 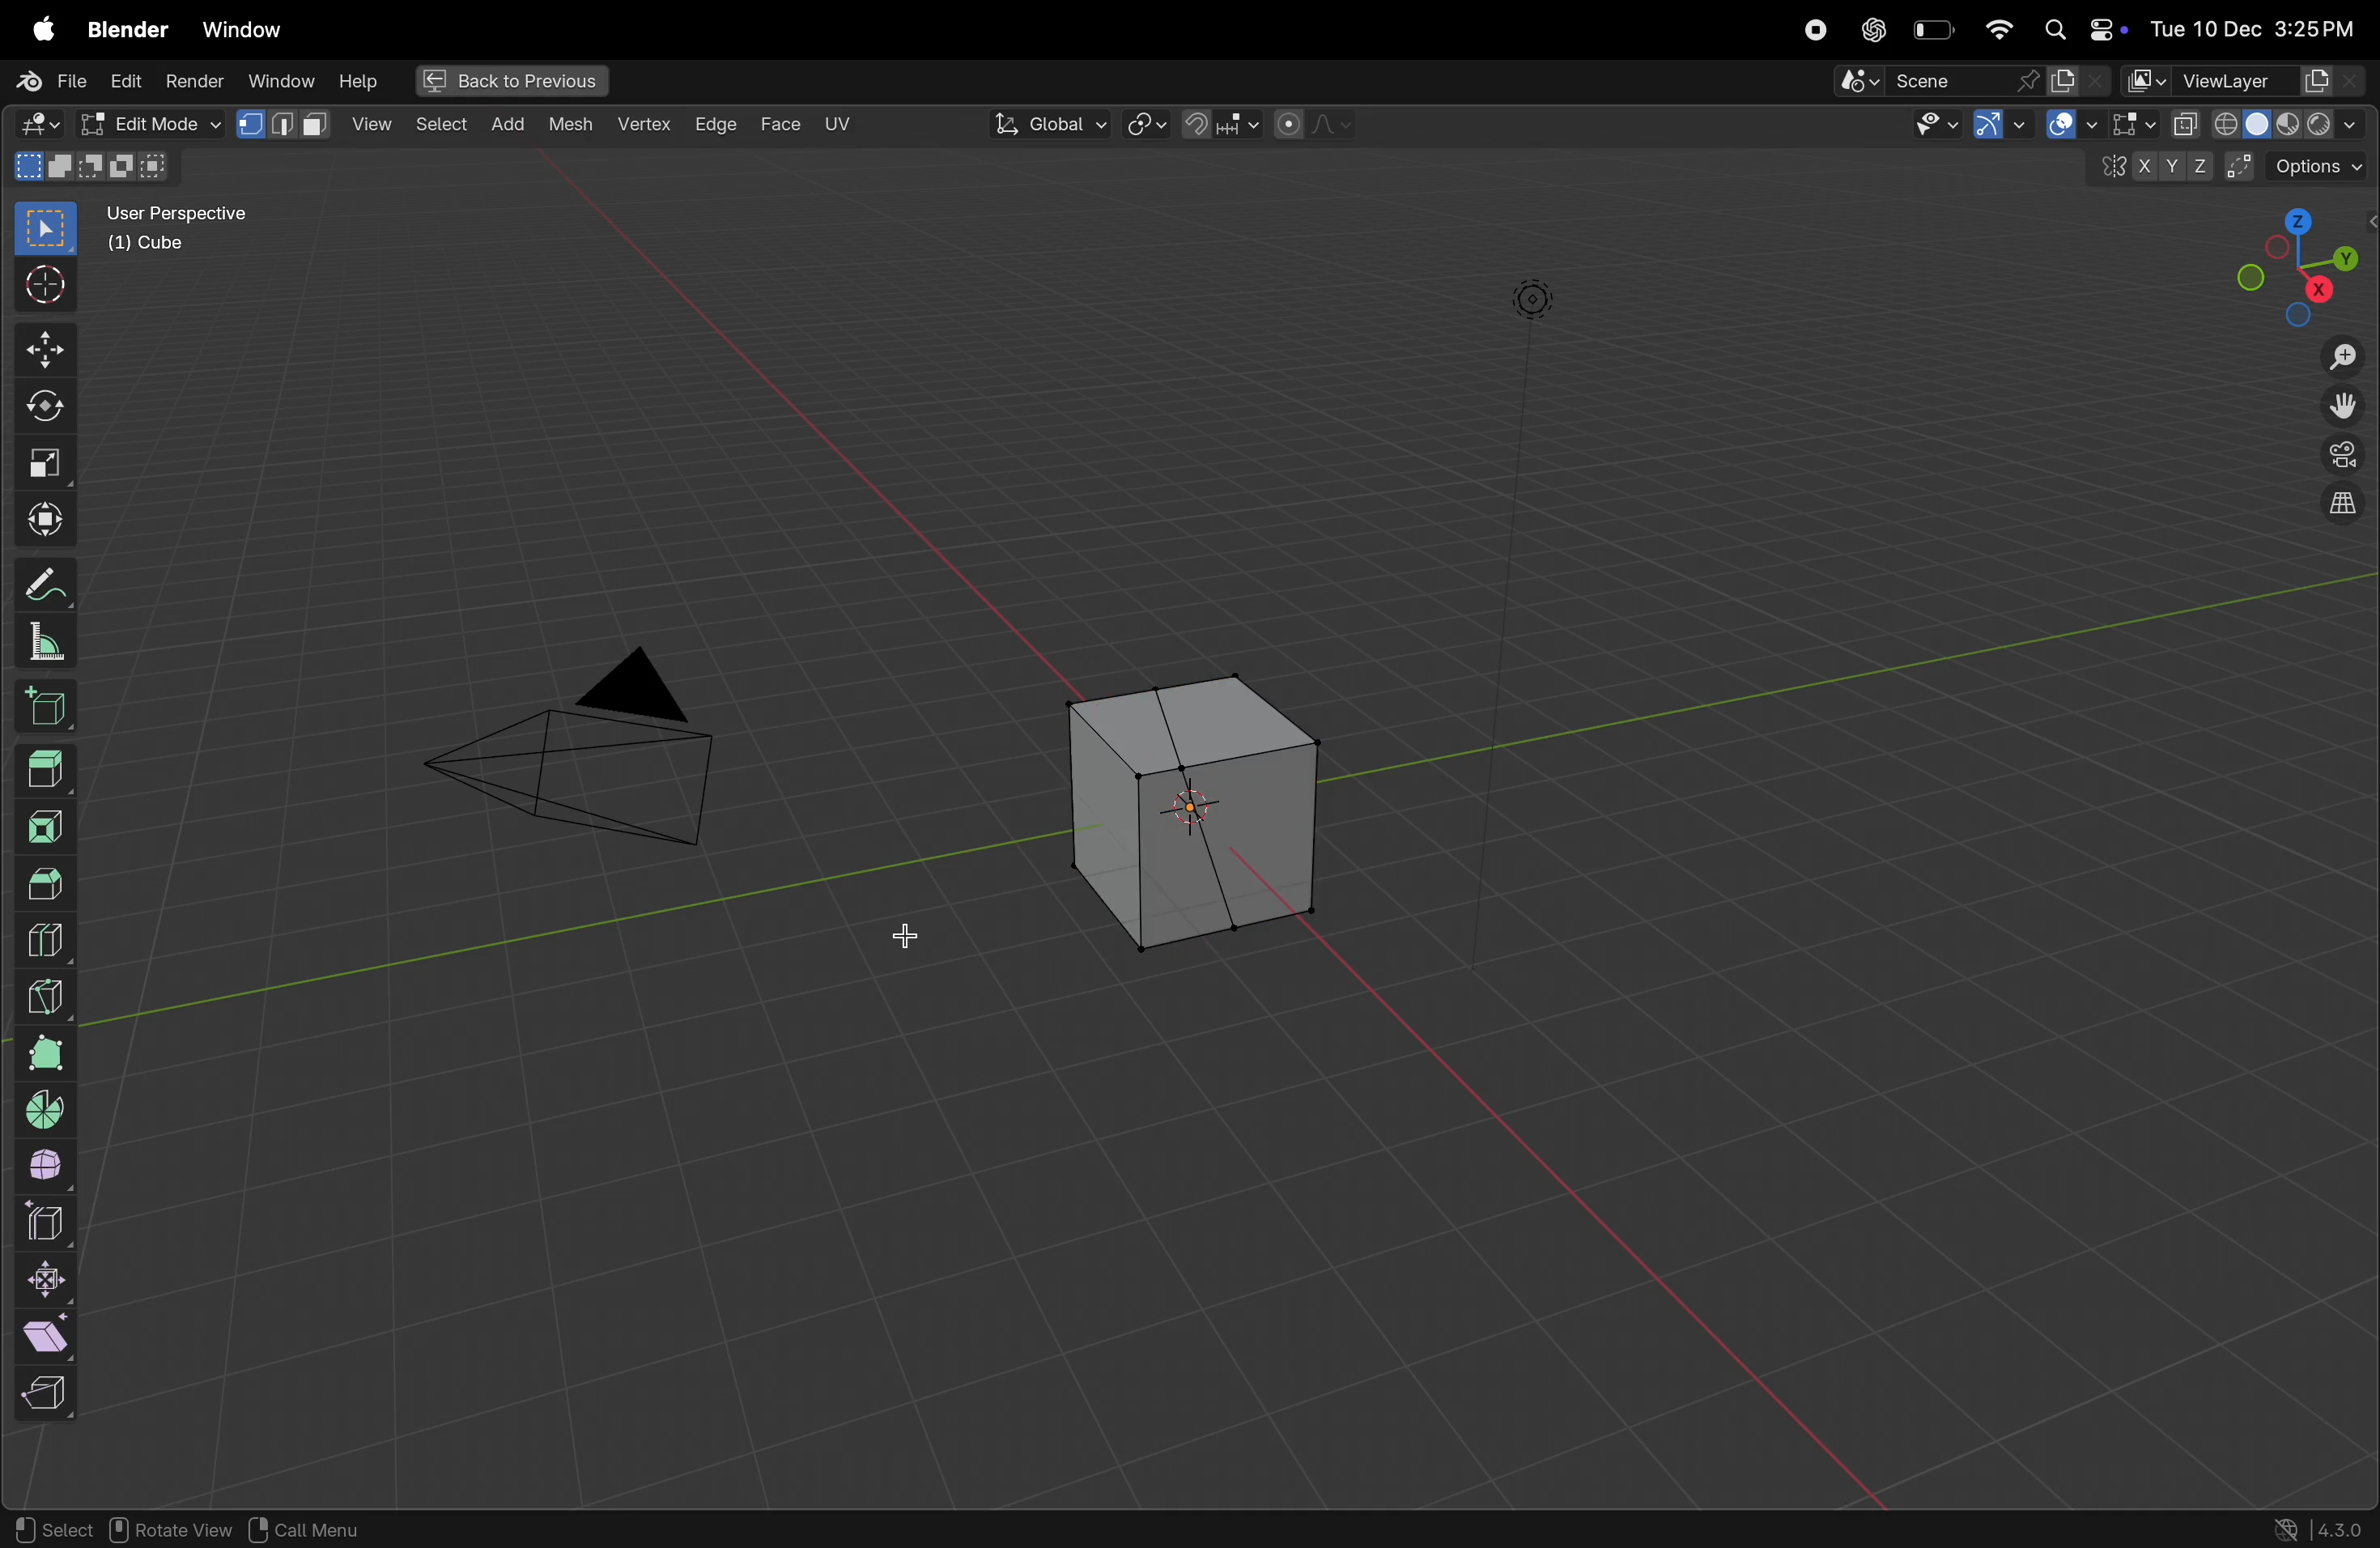 What do you see at coordinates (2083, 27) in the screenshot?
I see `apple widgets` at bounding box center [2083, 27].